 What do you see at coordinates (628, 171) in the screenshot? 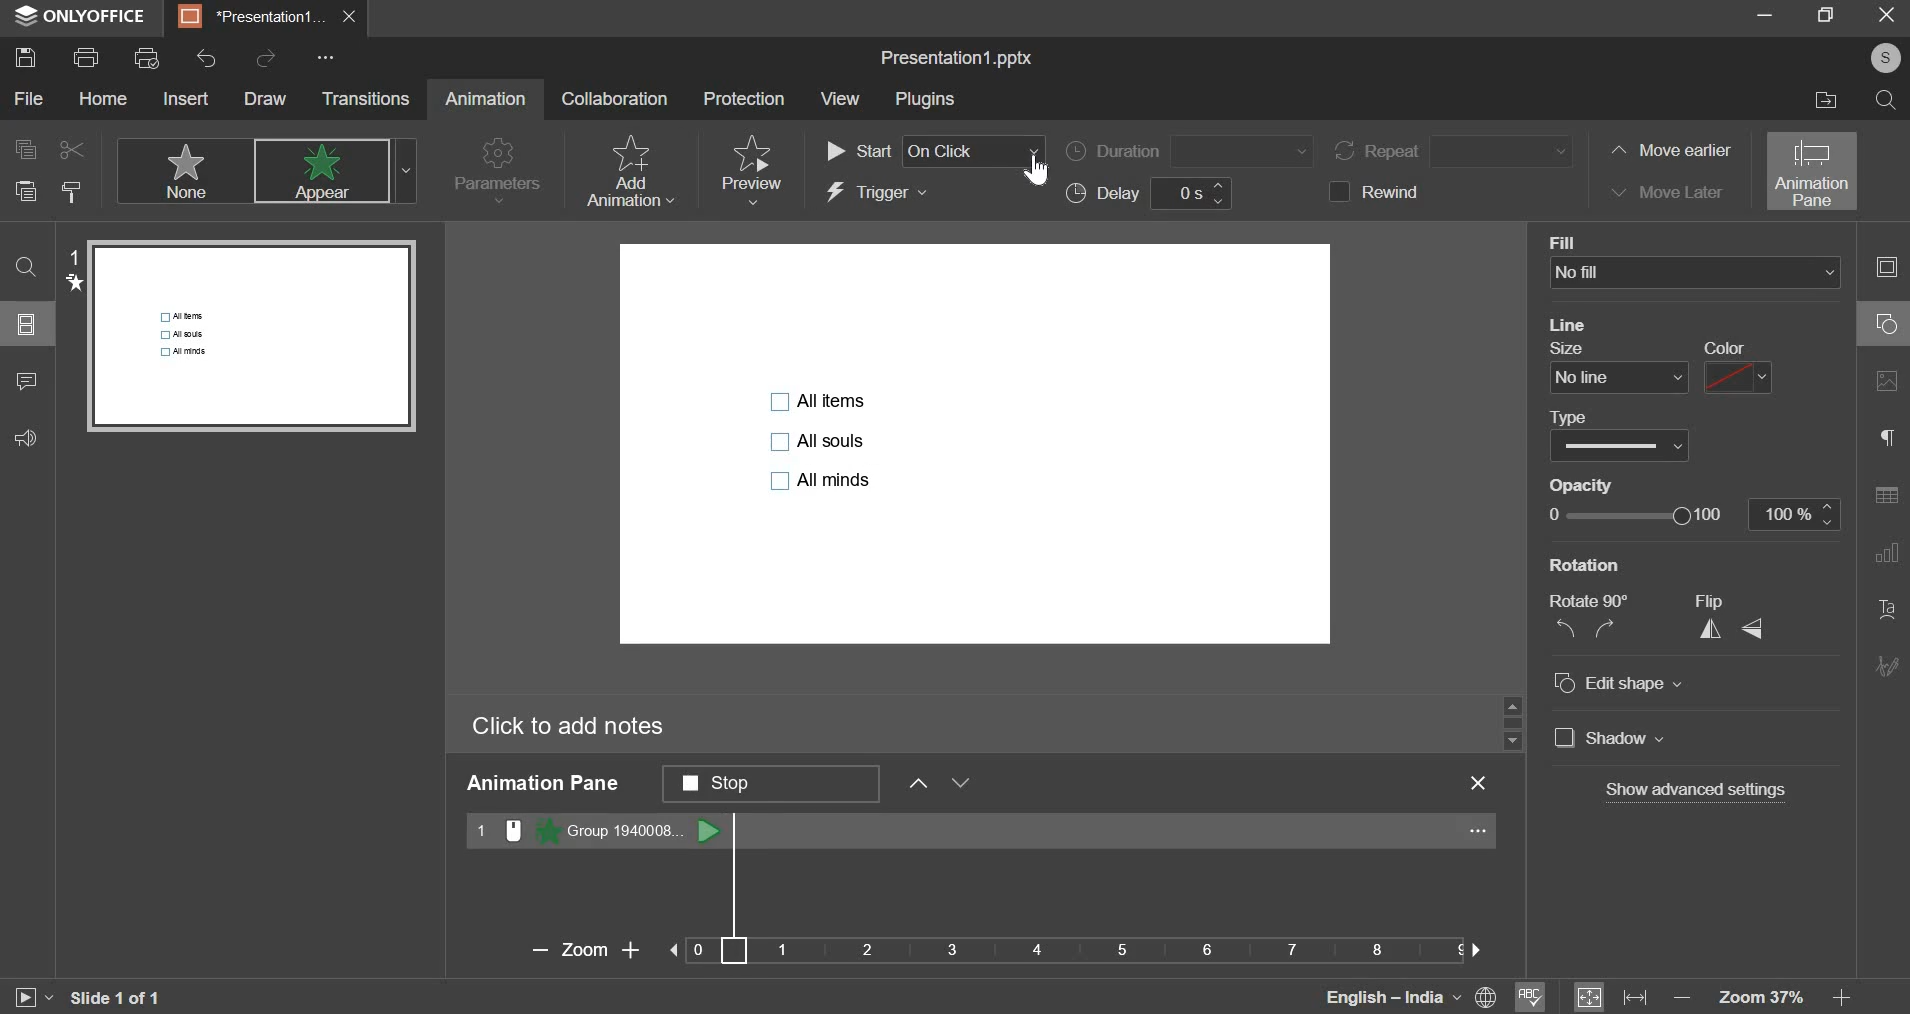
I see `add animation` at bounding box center [628, 171].